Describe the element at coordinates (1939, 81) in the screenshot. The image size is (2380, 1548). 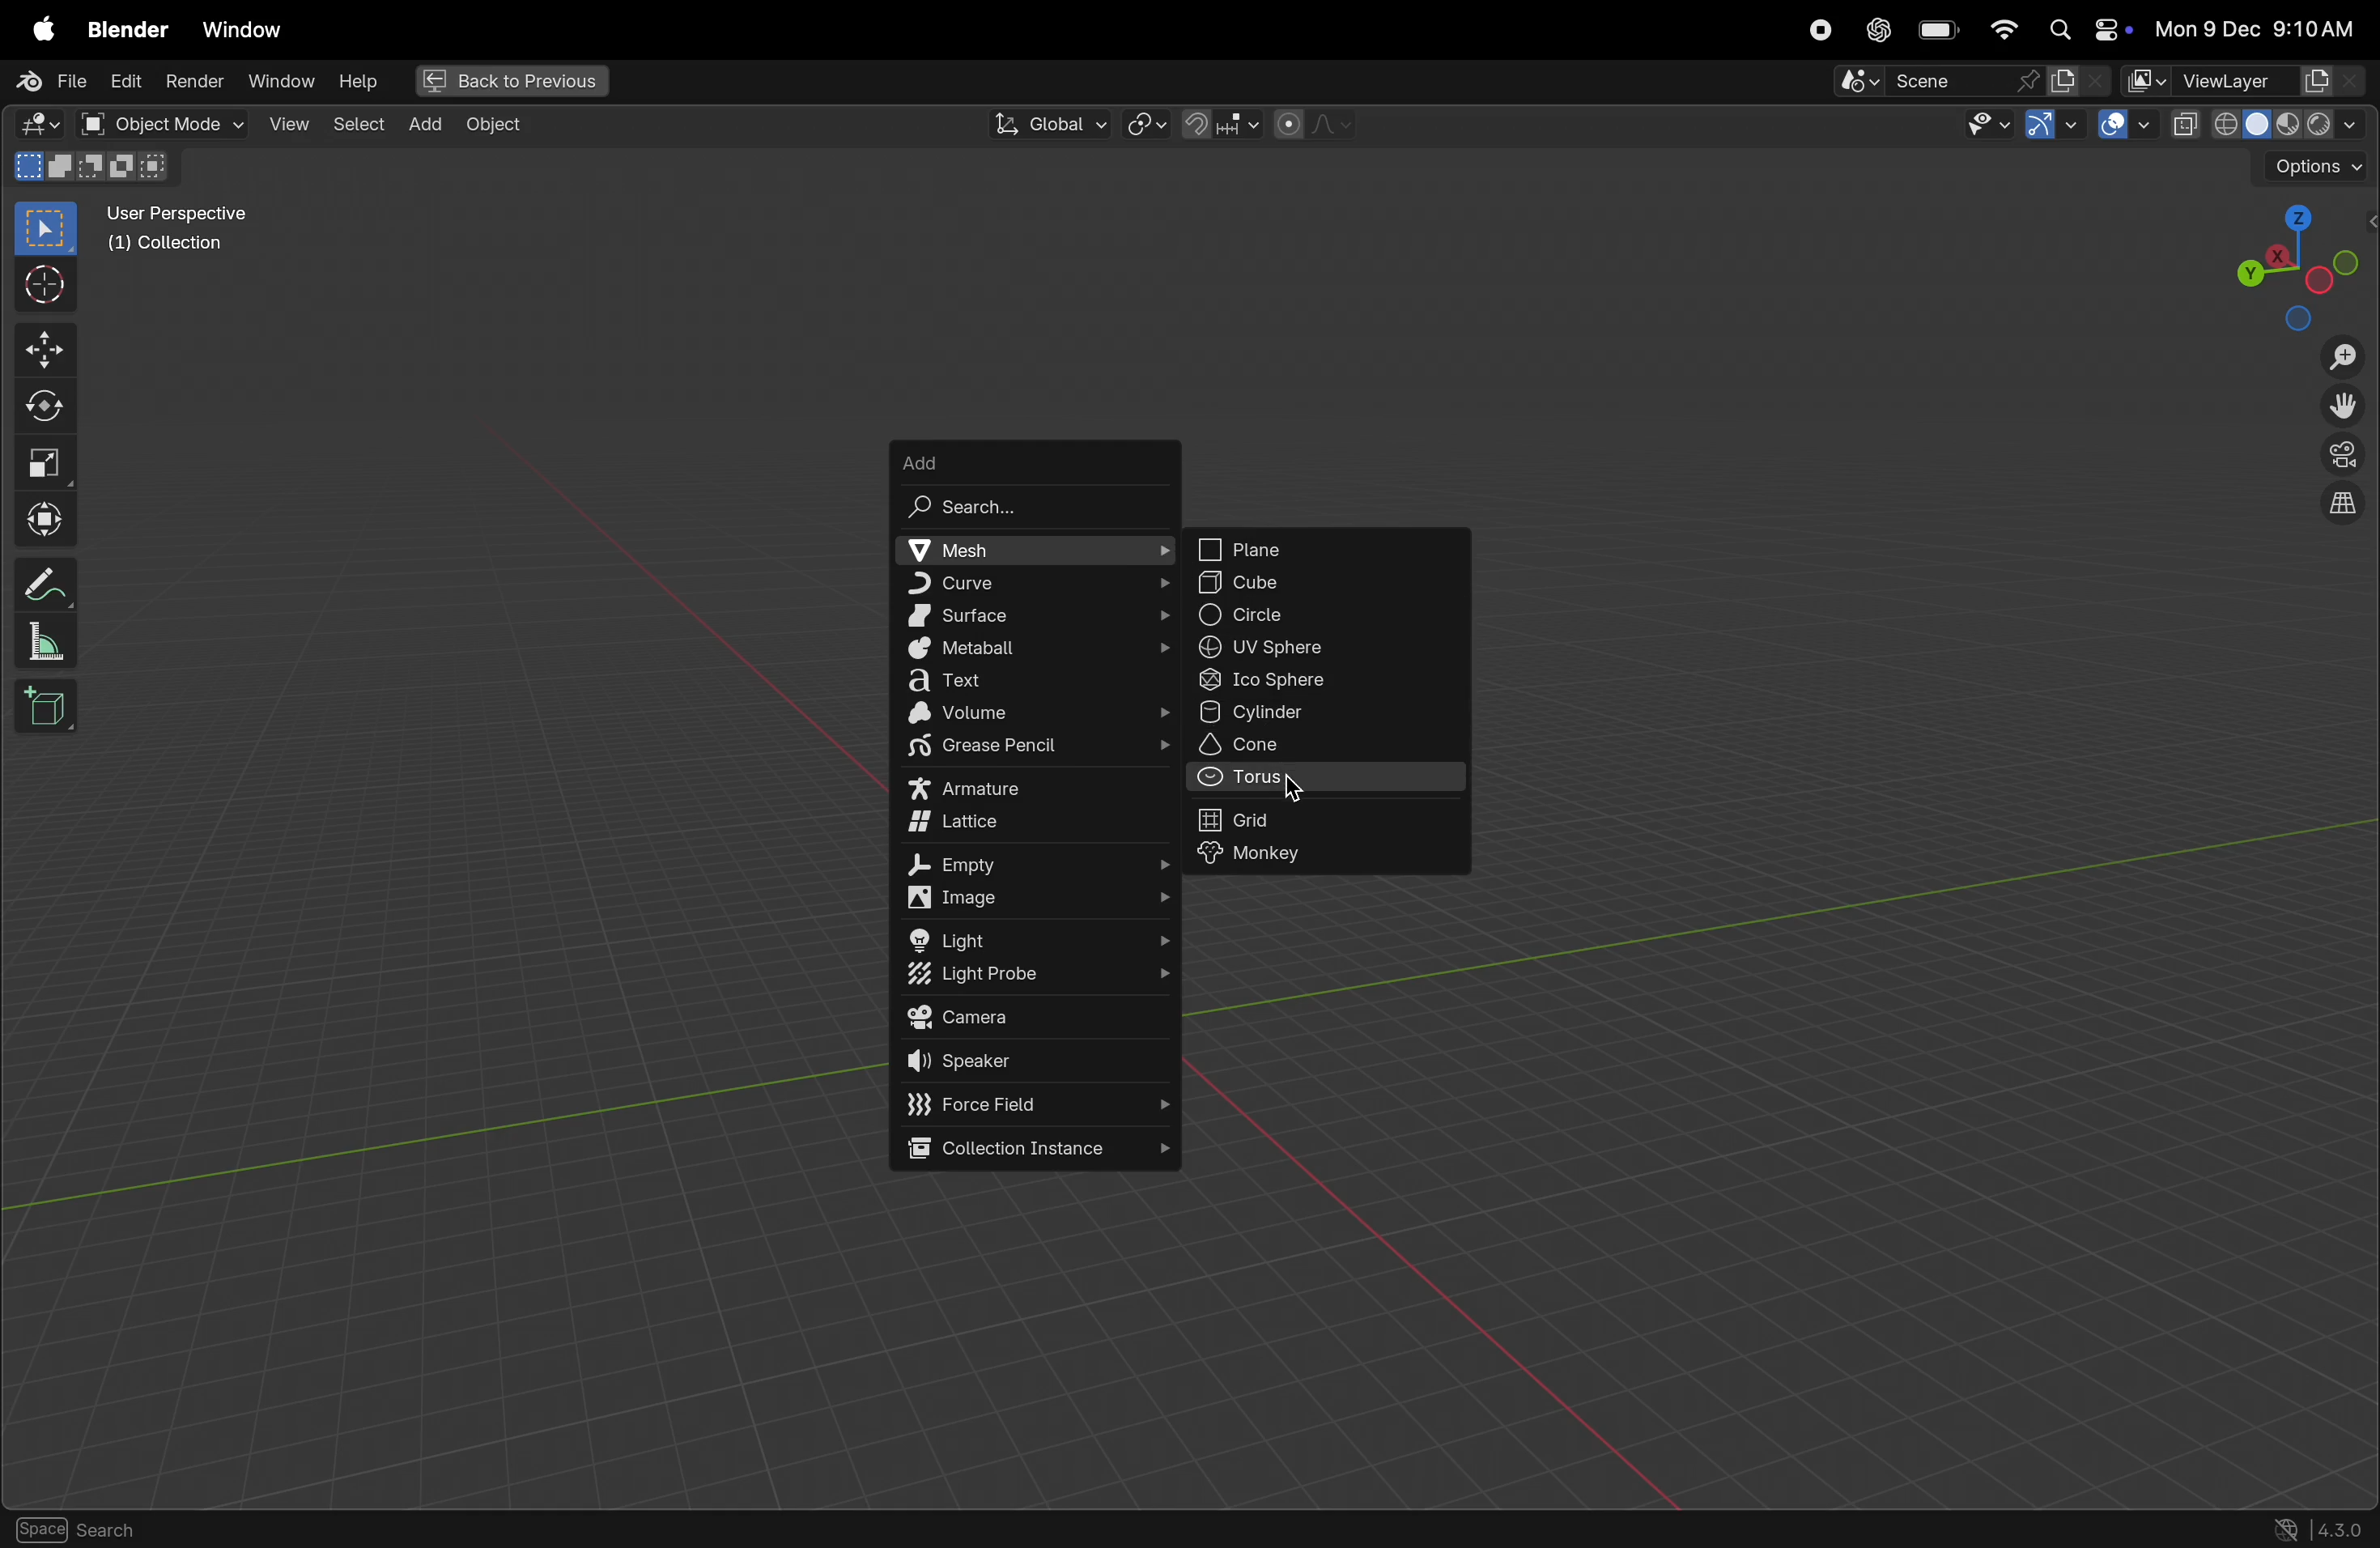
I see `scene` at that location.